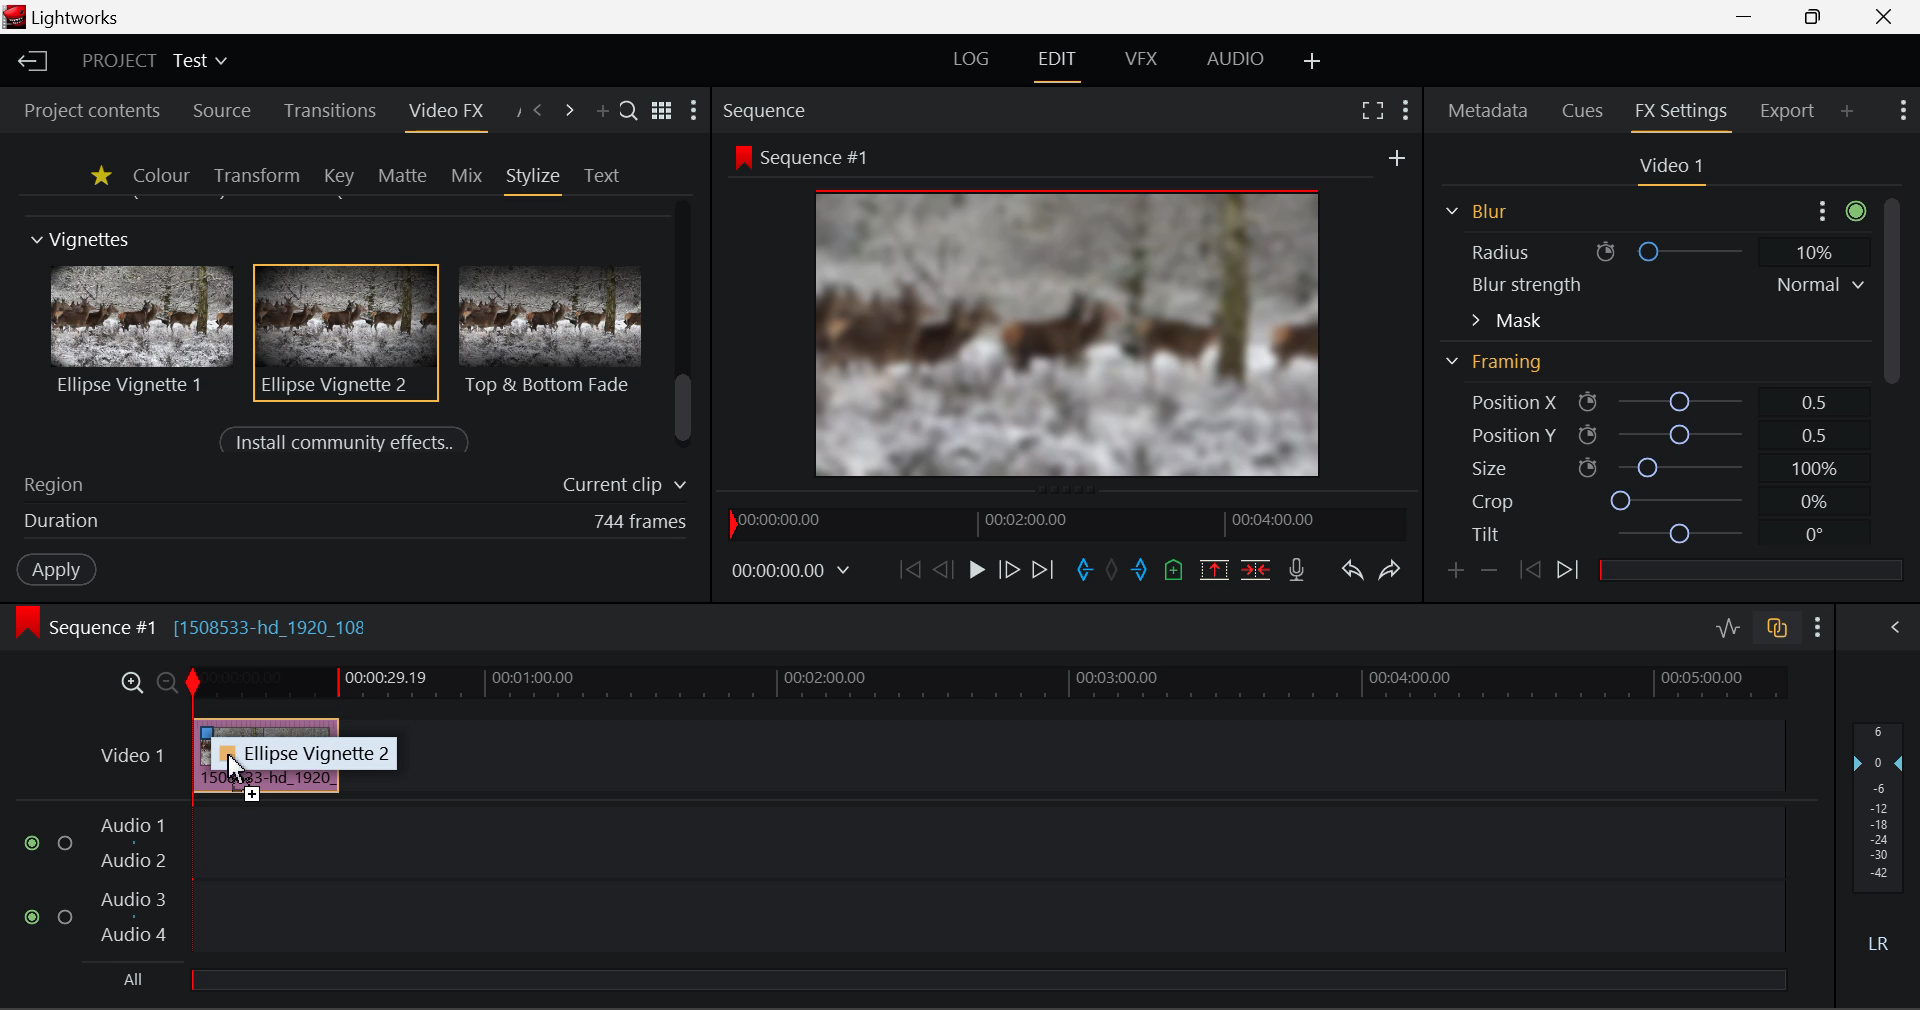  What do you see at coordinates (553, 328) in the screenshot?
I see `Top & Bottom Fade` at bounding box center [553, 328].